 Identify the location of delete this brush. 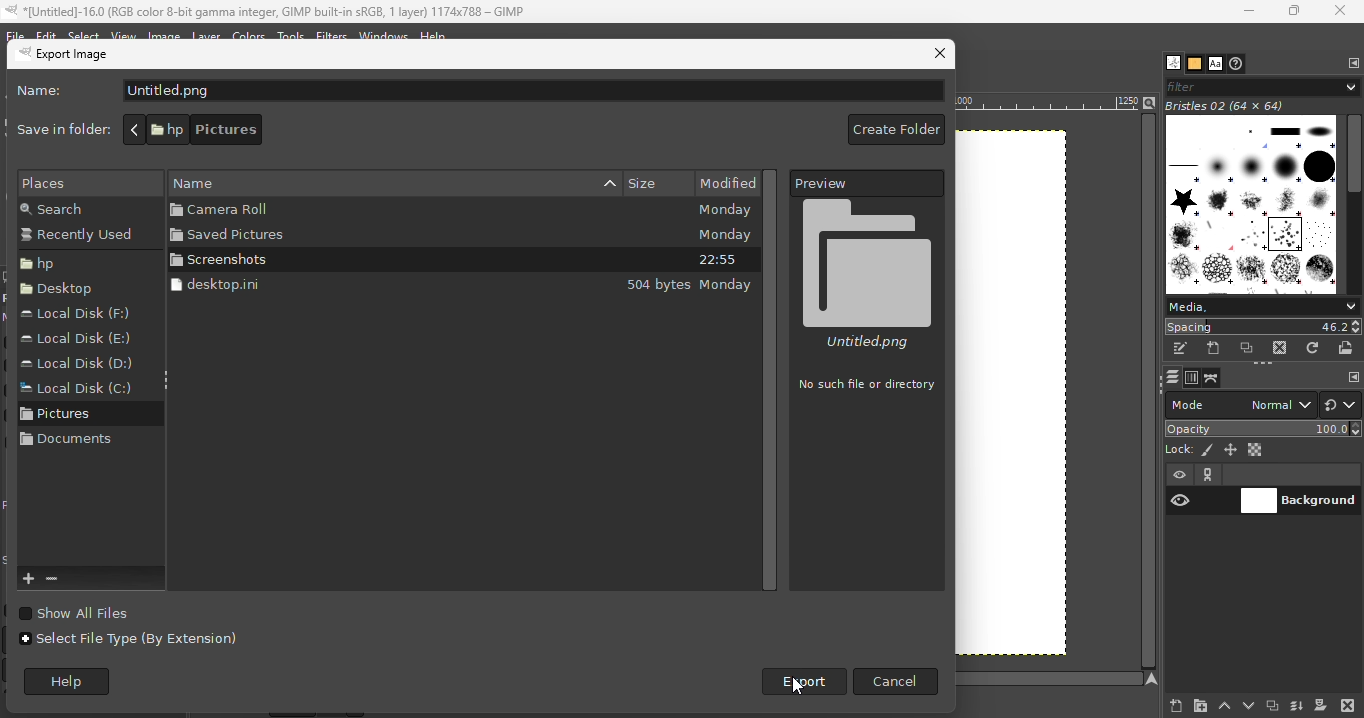
(1280, 348).